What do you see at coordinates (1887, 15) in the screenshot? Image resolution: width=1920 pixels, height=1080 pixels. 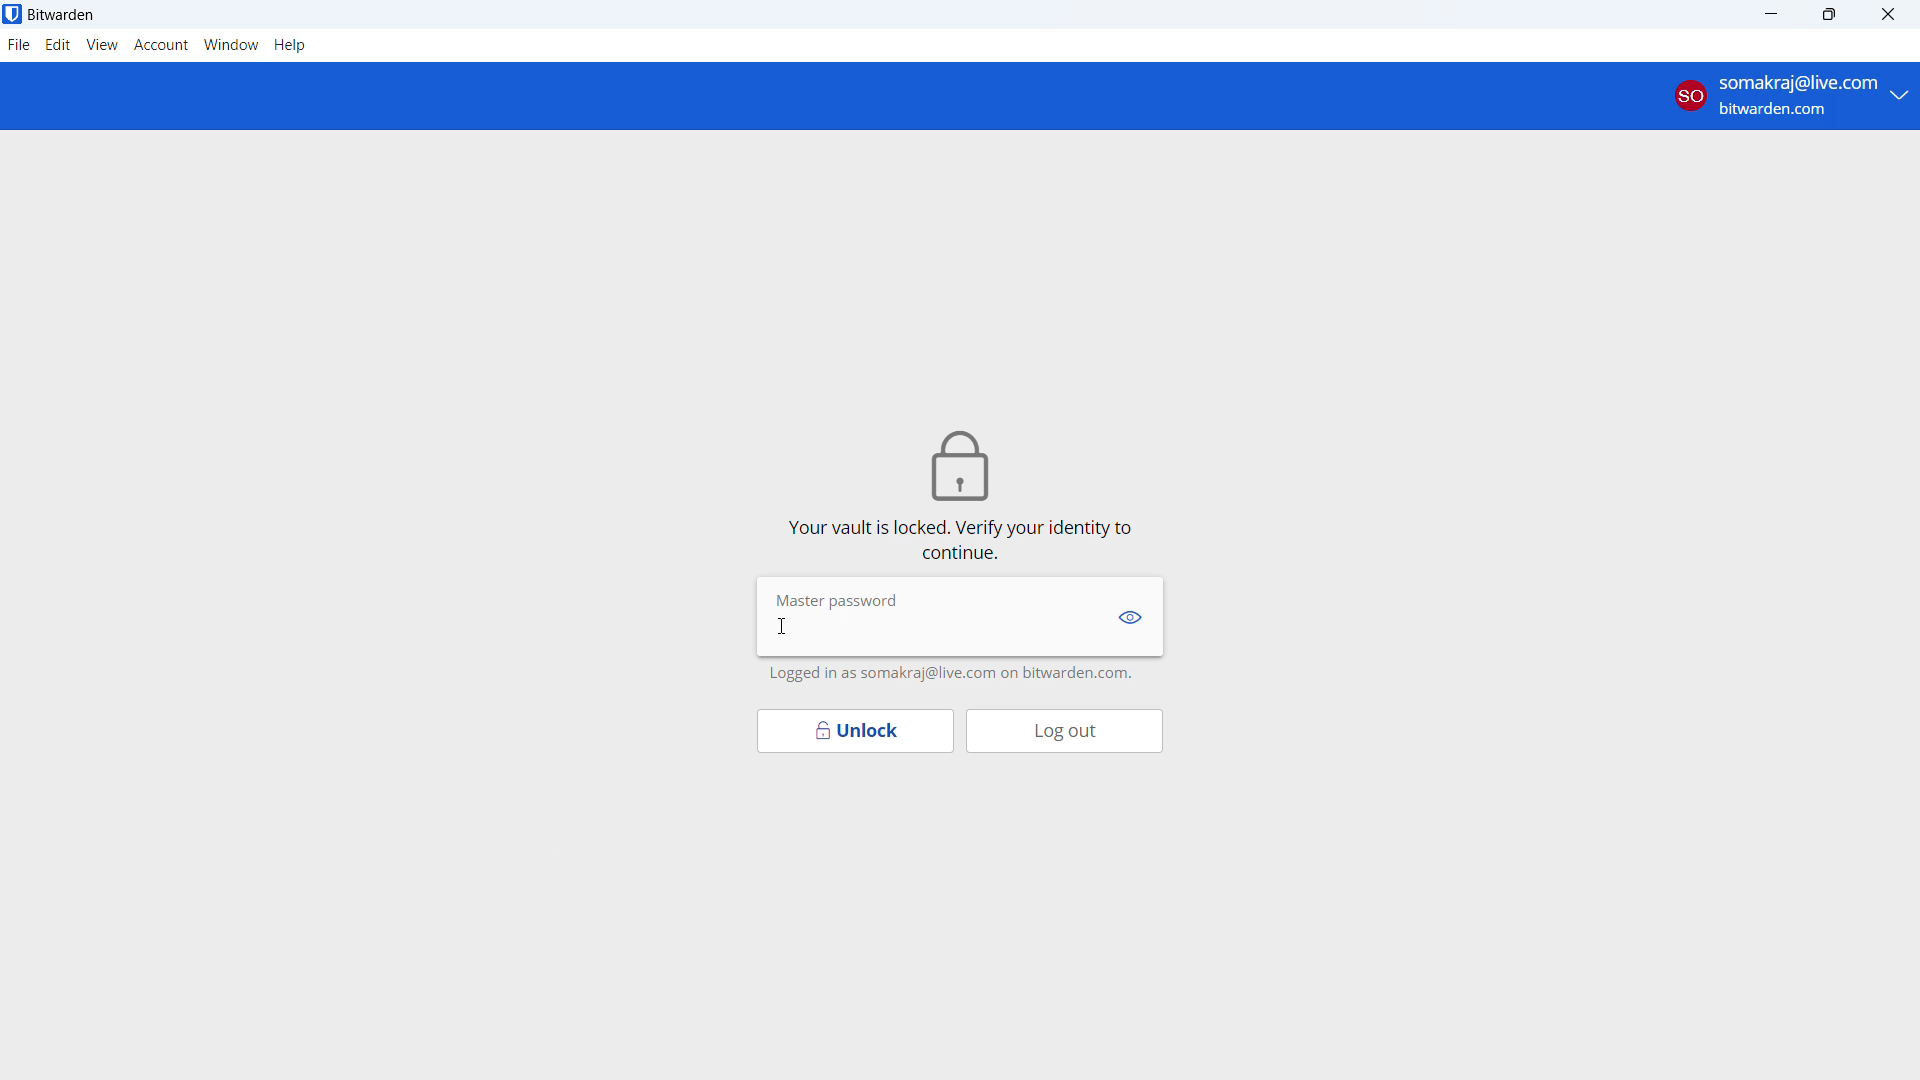 I see `close` at bounding box center [1887, 15].